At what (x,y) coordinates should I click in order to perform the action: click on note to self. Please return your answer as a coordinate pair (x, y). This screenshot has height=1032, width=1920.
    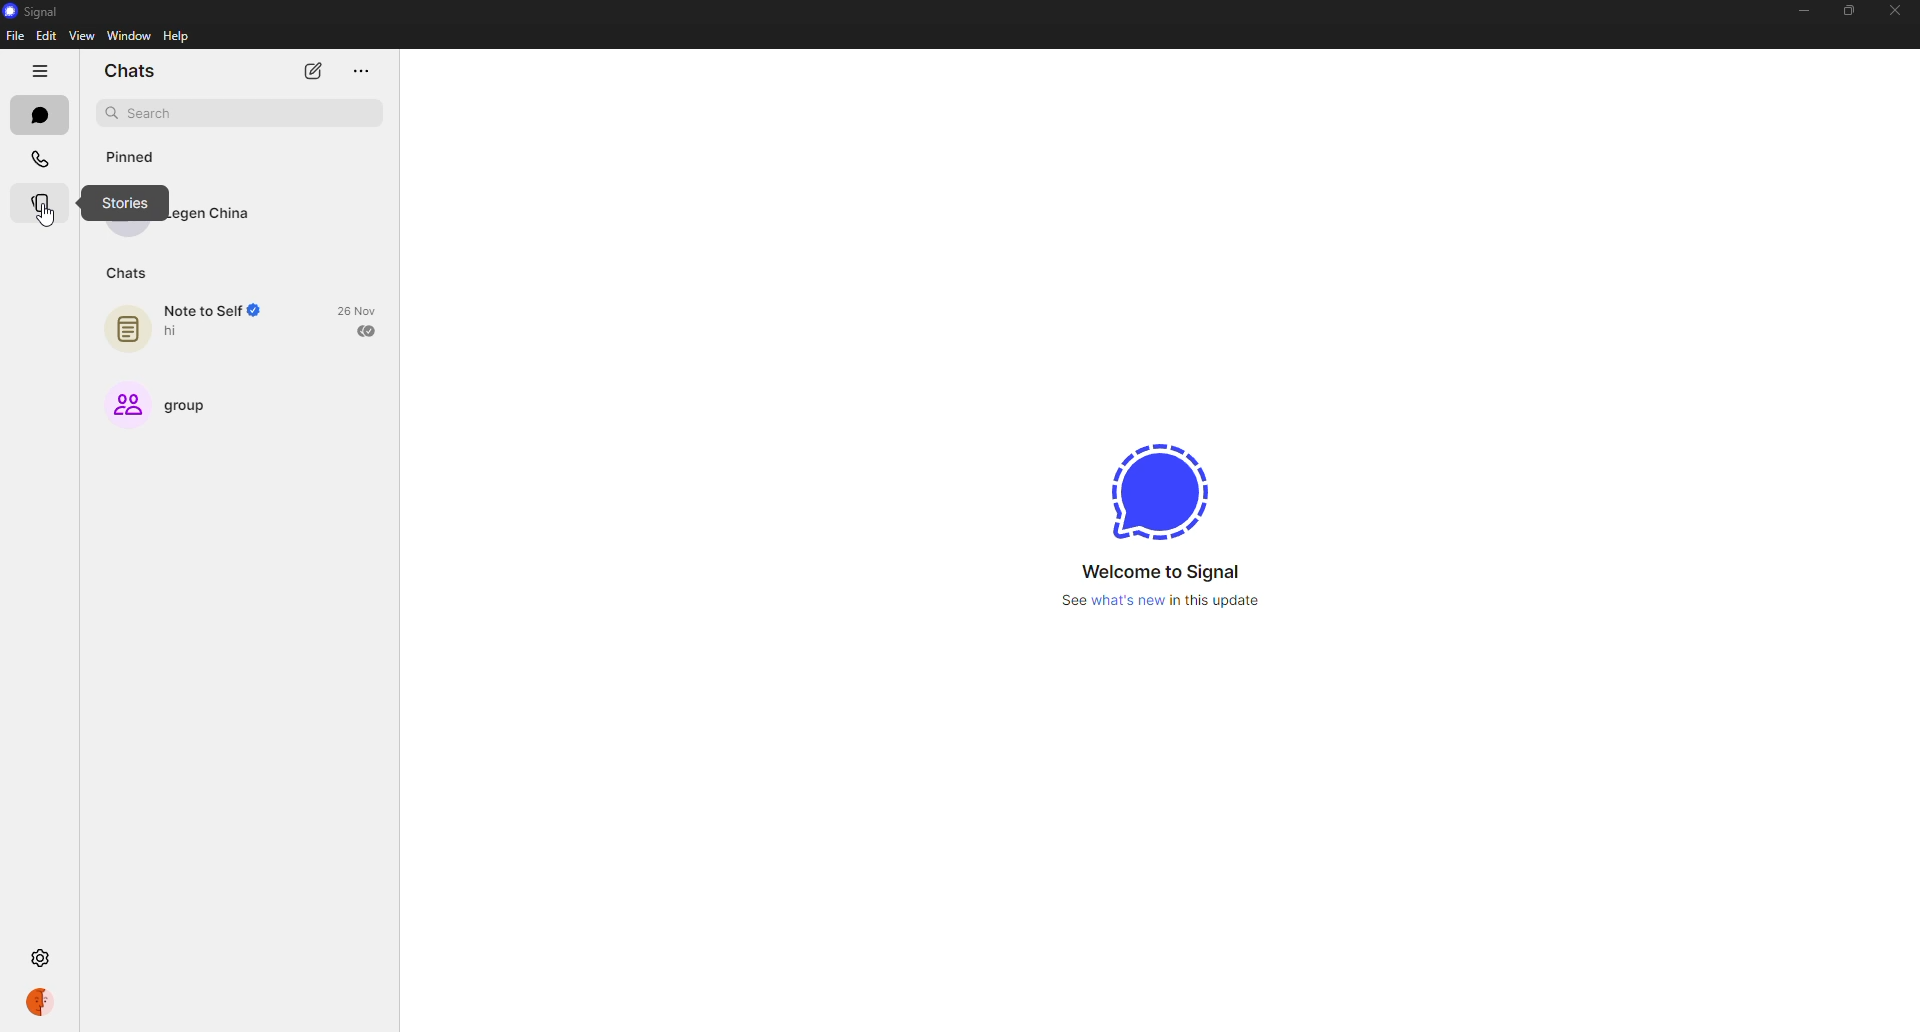
    Looking at the image, I should click on (190, 323).